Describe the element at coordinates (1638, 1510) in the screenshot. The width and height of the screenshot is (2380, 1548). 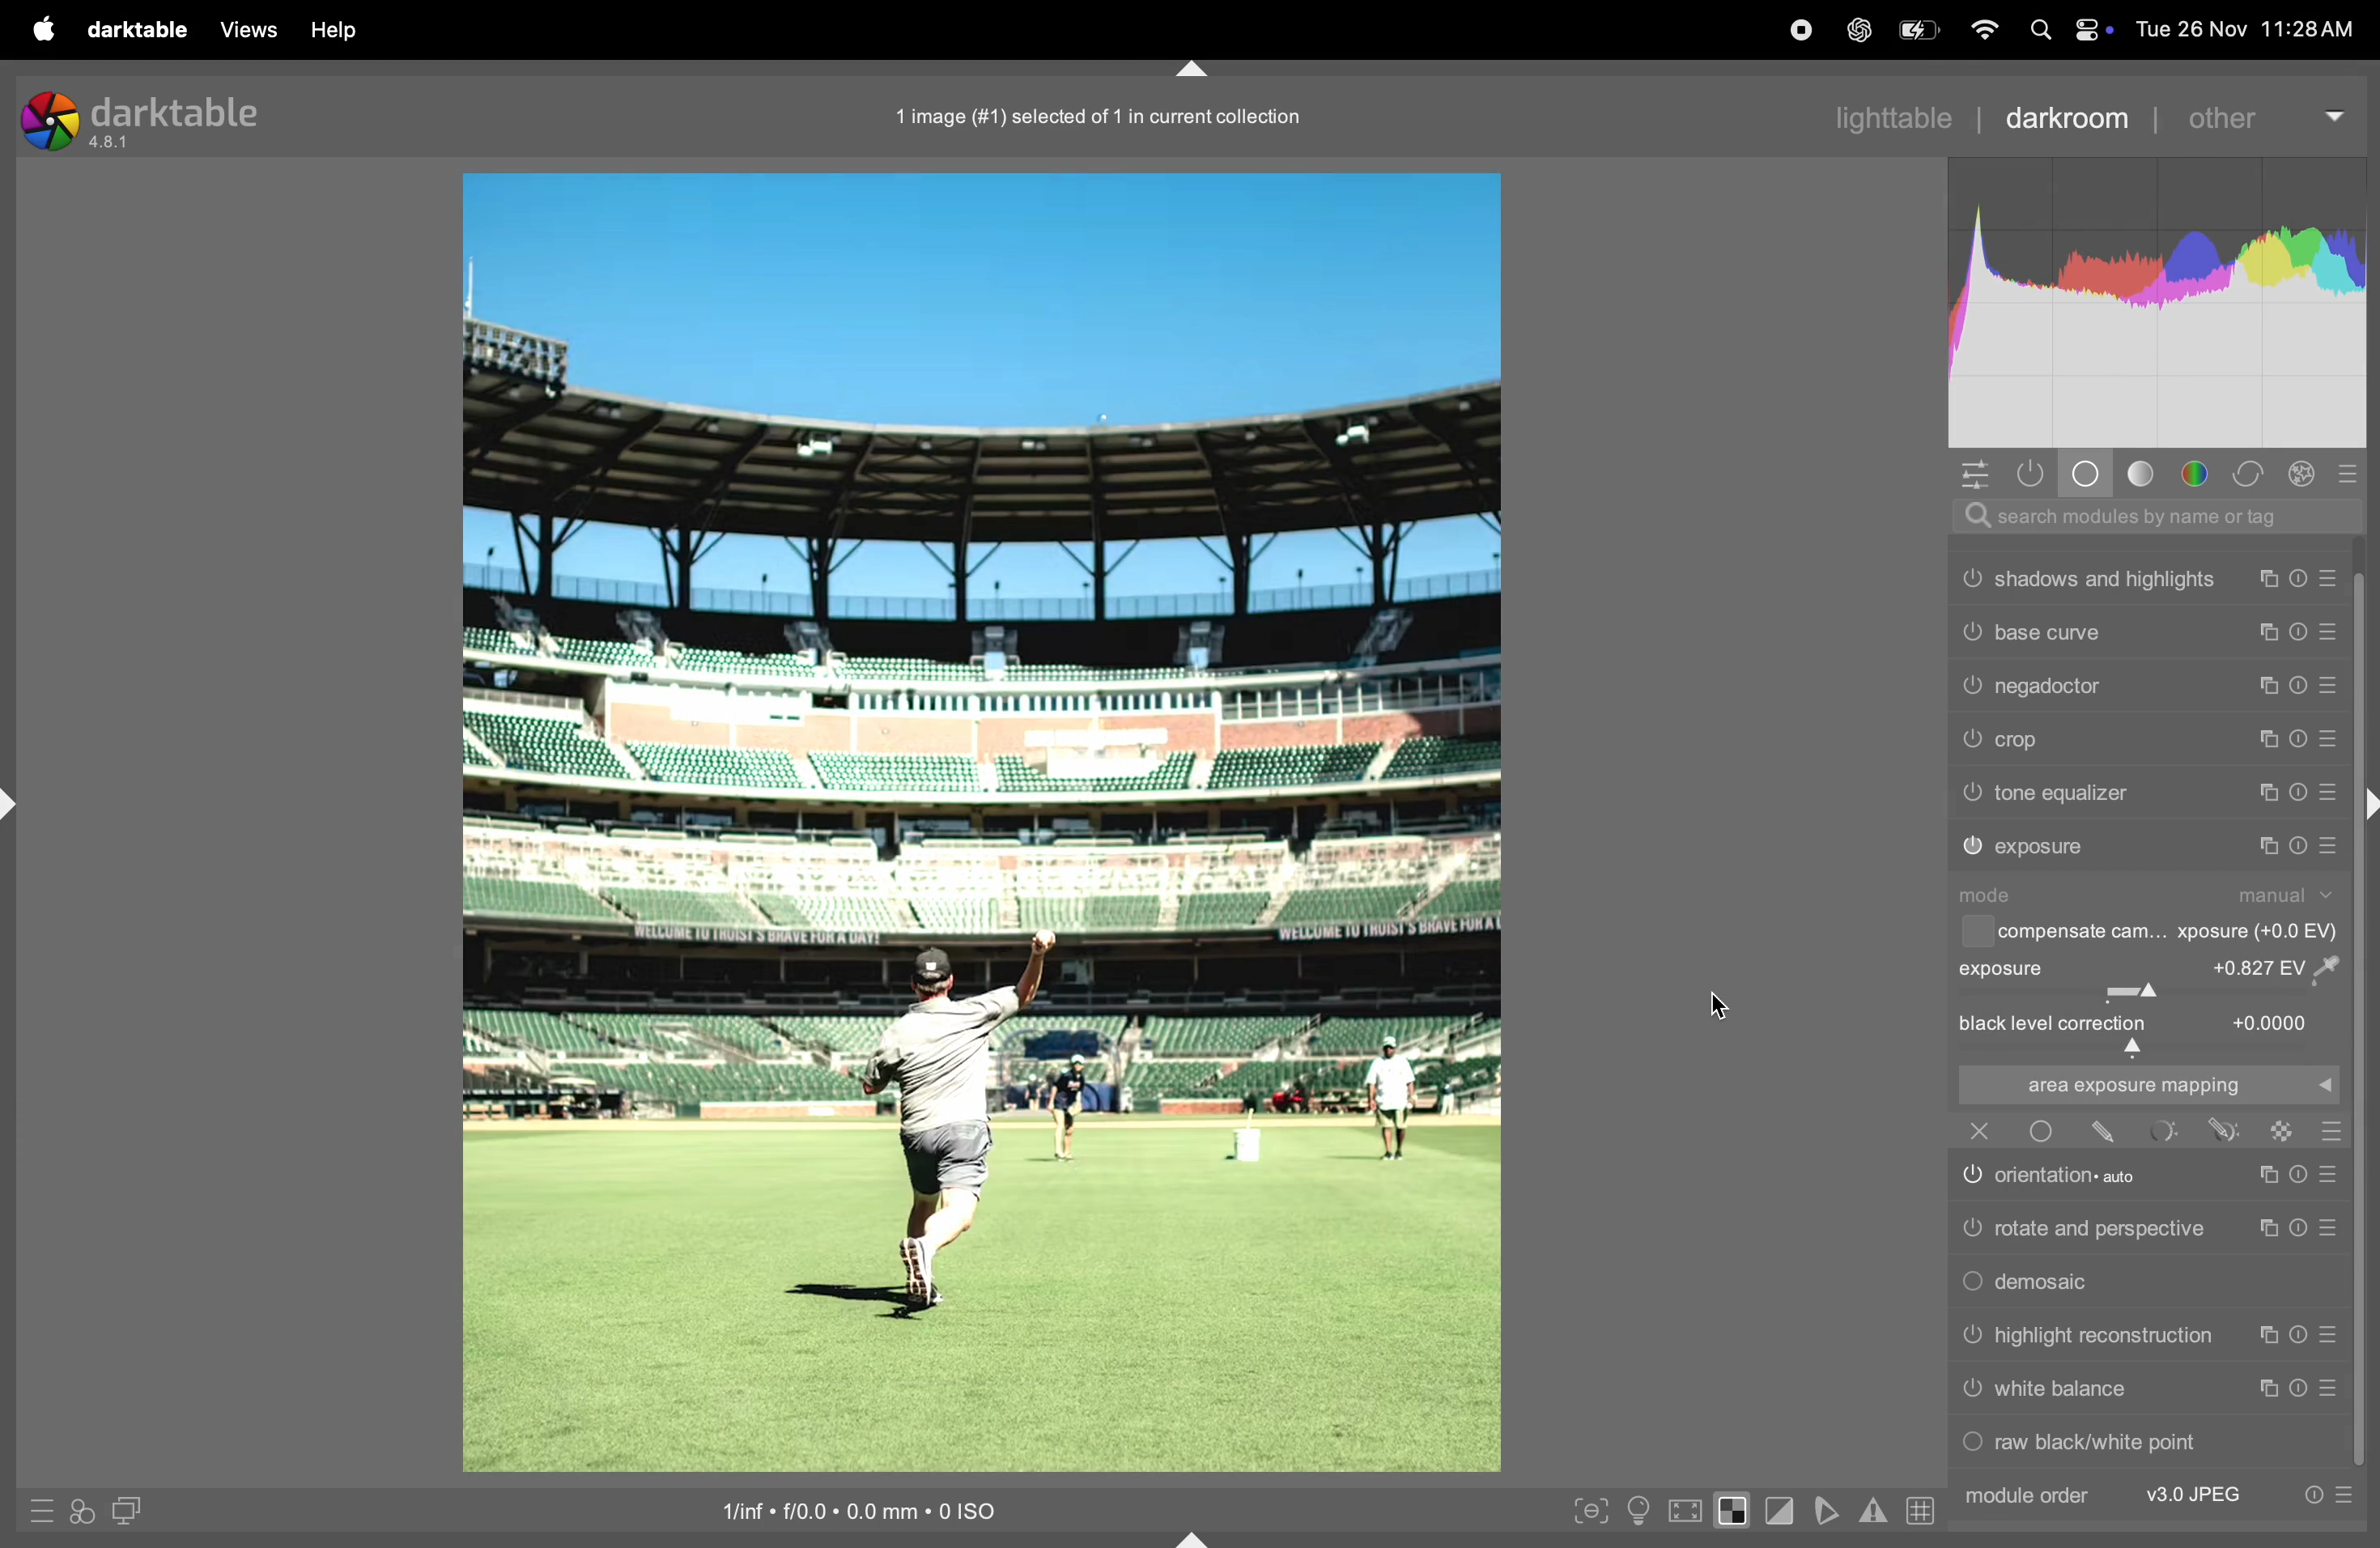
I see `toggle iso` at that location.